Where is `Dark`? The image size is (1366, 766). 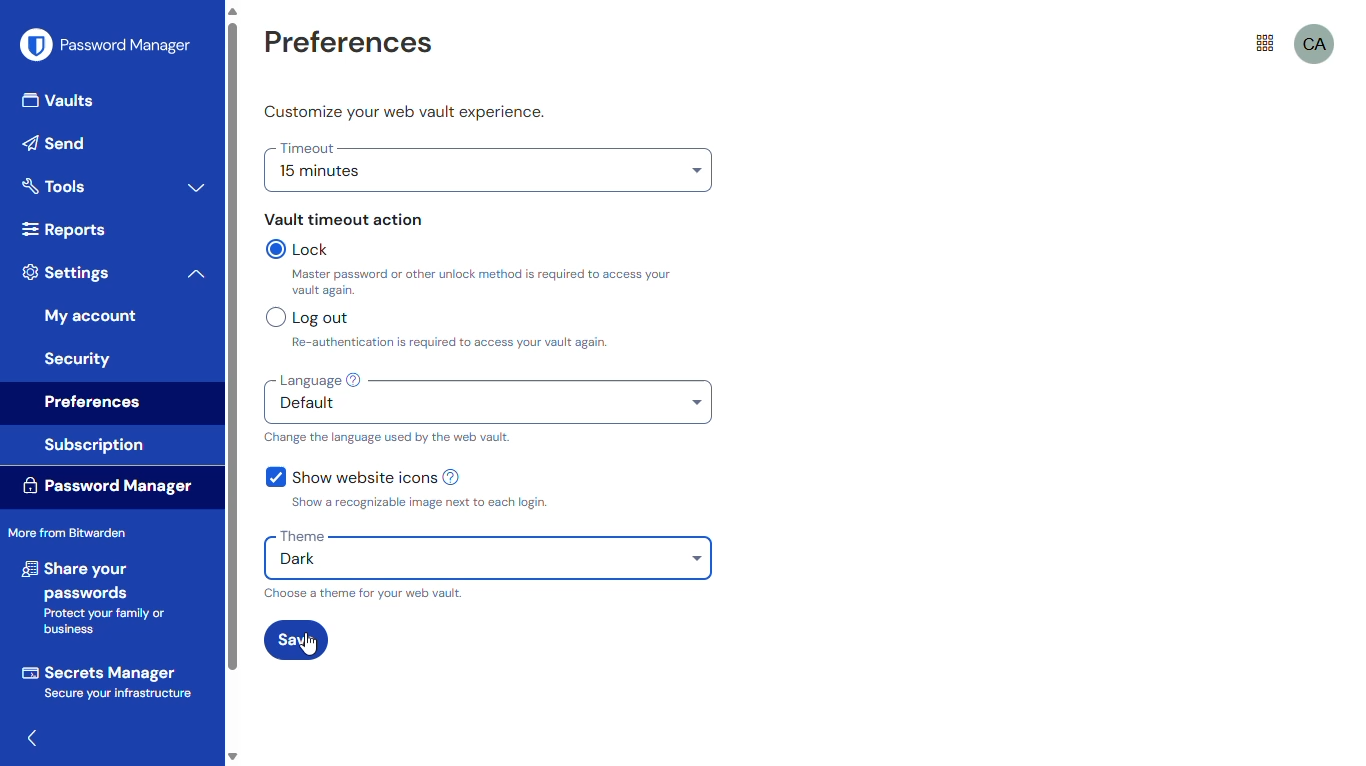 Dark is located at coordinates (490, 561).